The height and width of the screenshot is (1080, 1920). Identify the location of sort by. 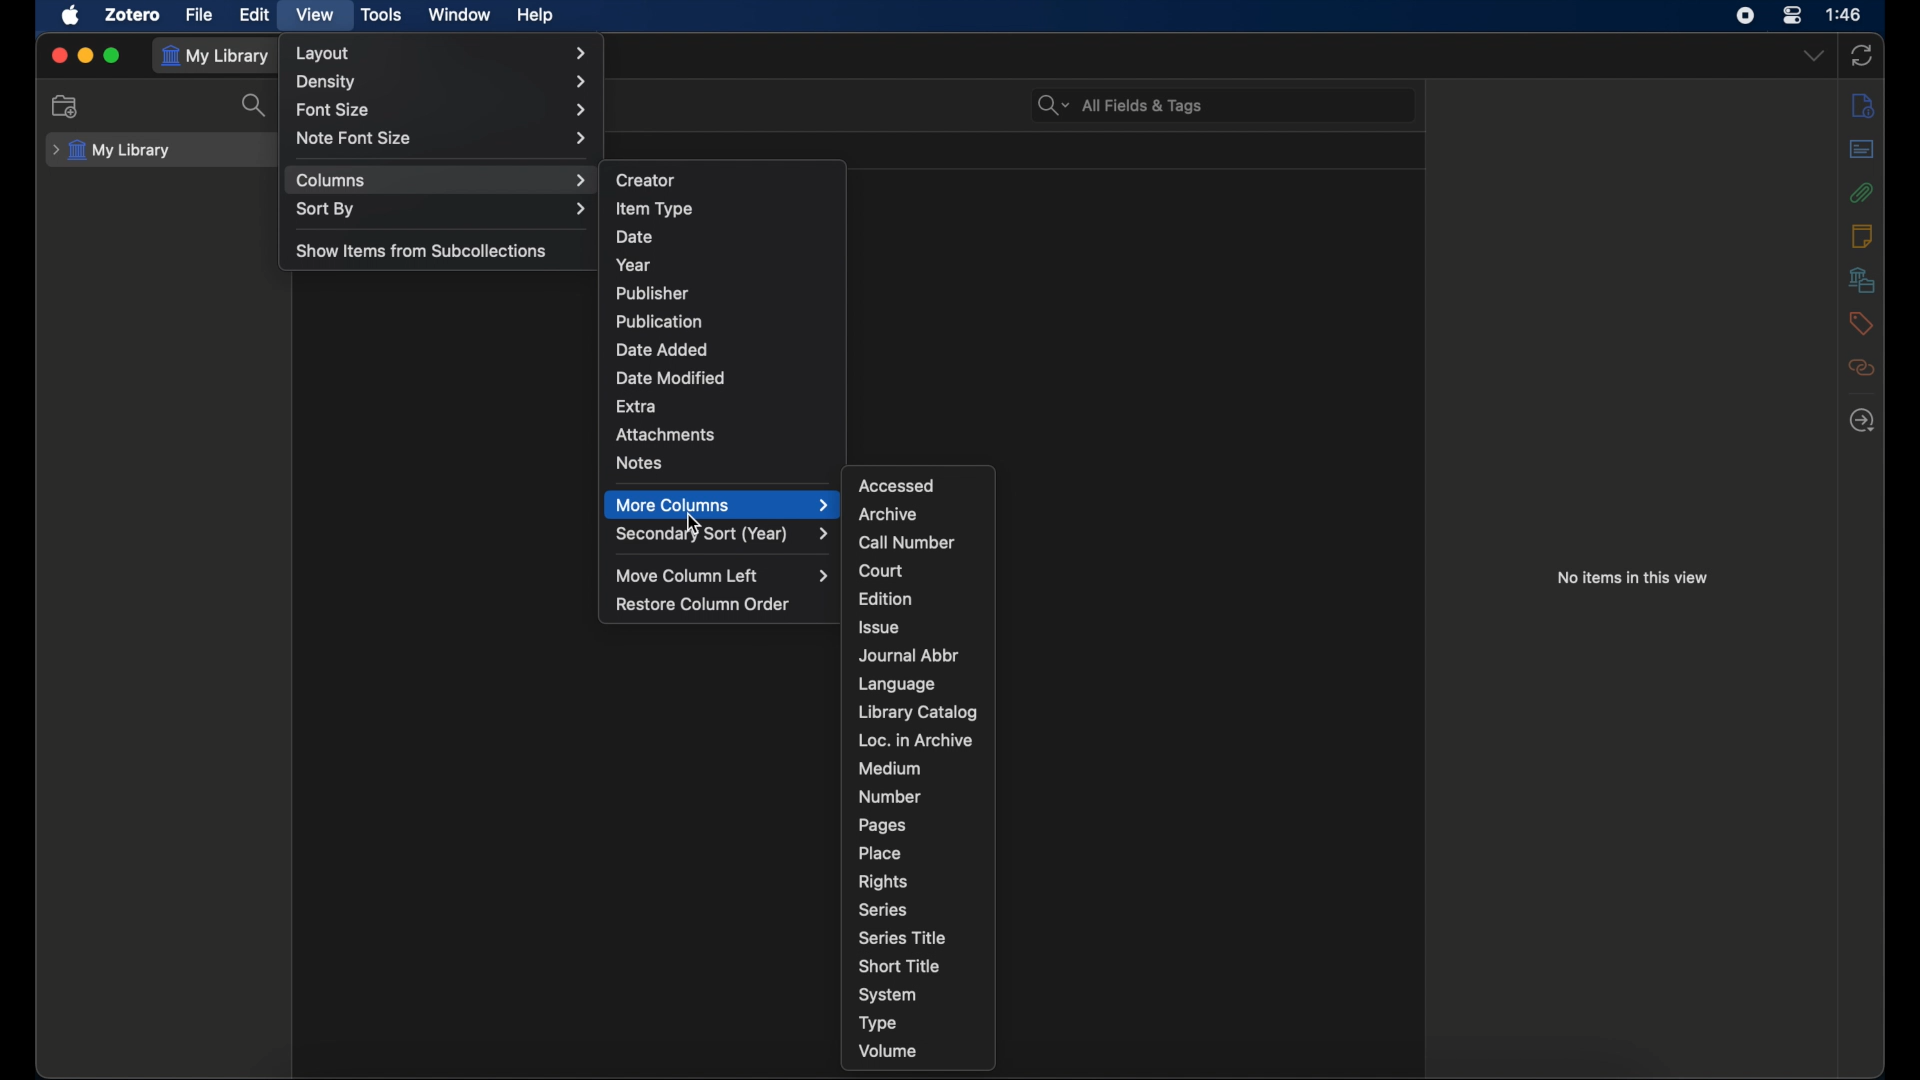
(442, 210).